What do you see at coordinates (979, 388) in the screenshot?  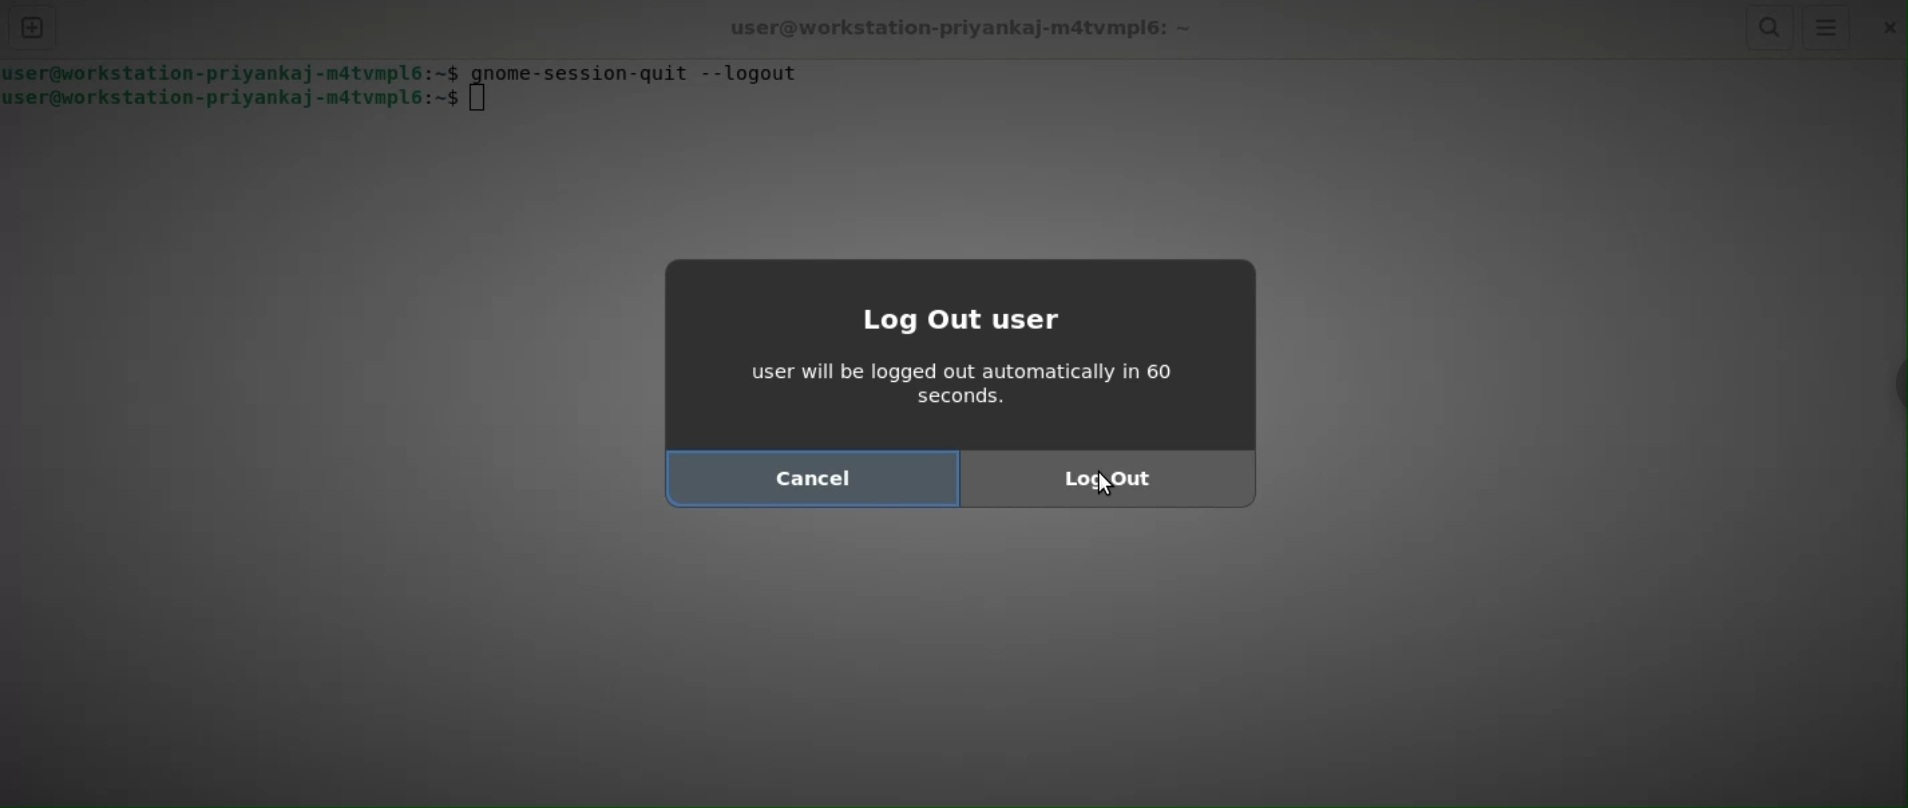 I see `user will be logged out automatically in 60 seconds ` at bounding box center [979, 388].